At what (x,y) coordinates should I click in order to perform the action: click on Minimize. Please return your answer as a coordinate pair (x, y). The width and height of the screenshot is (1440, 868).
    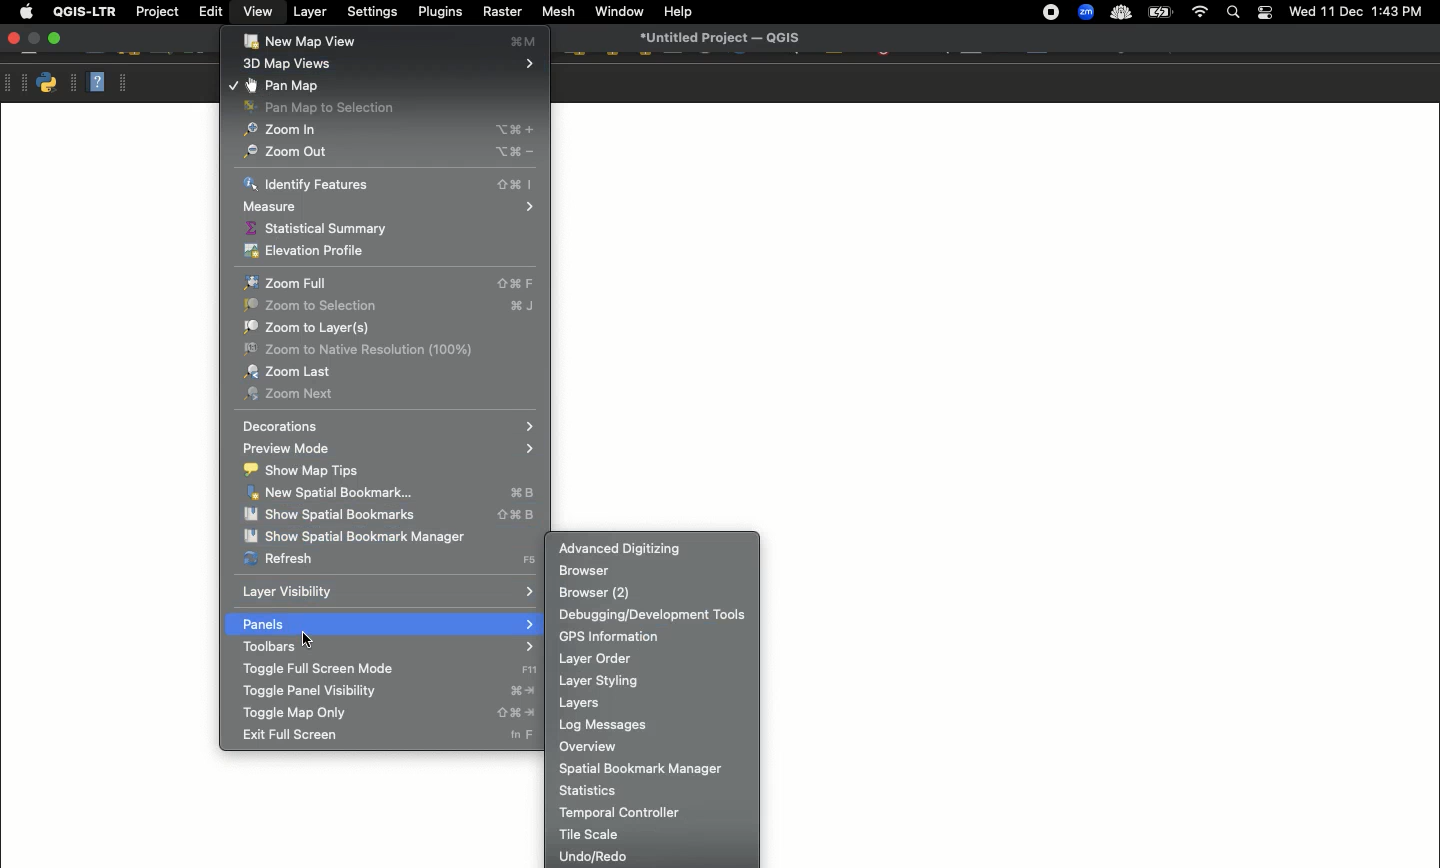
    Looking at the image, I should click on (34, 39).